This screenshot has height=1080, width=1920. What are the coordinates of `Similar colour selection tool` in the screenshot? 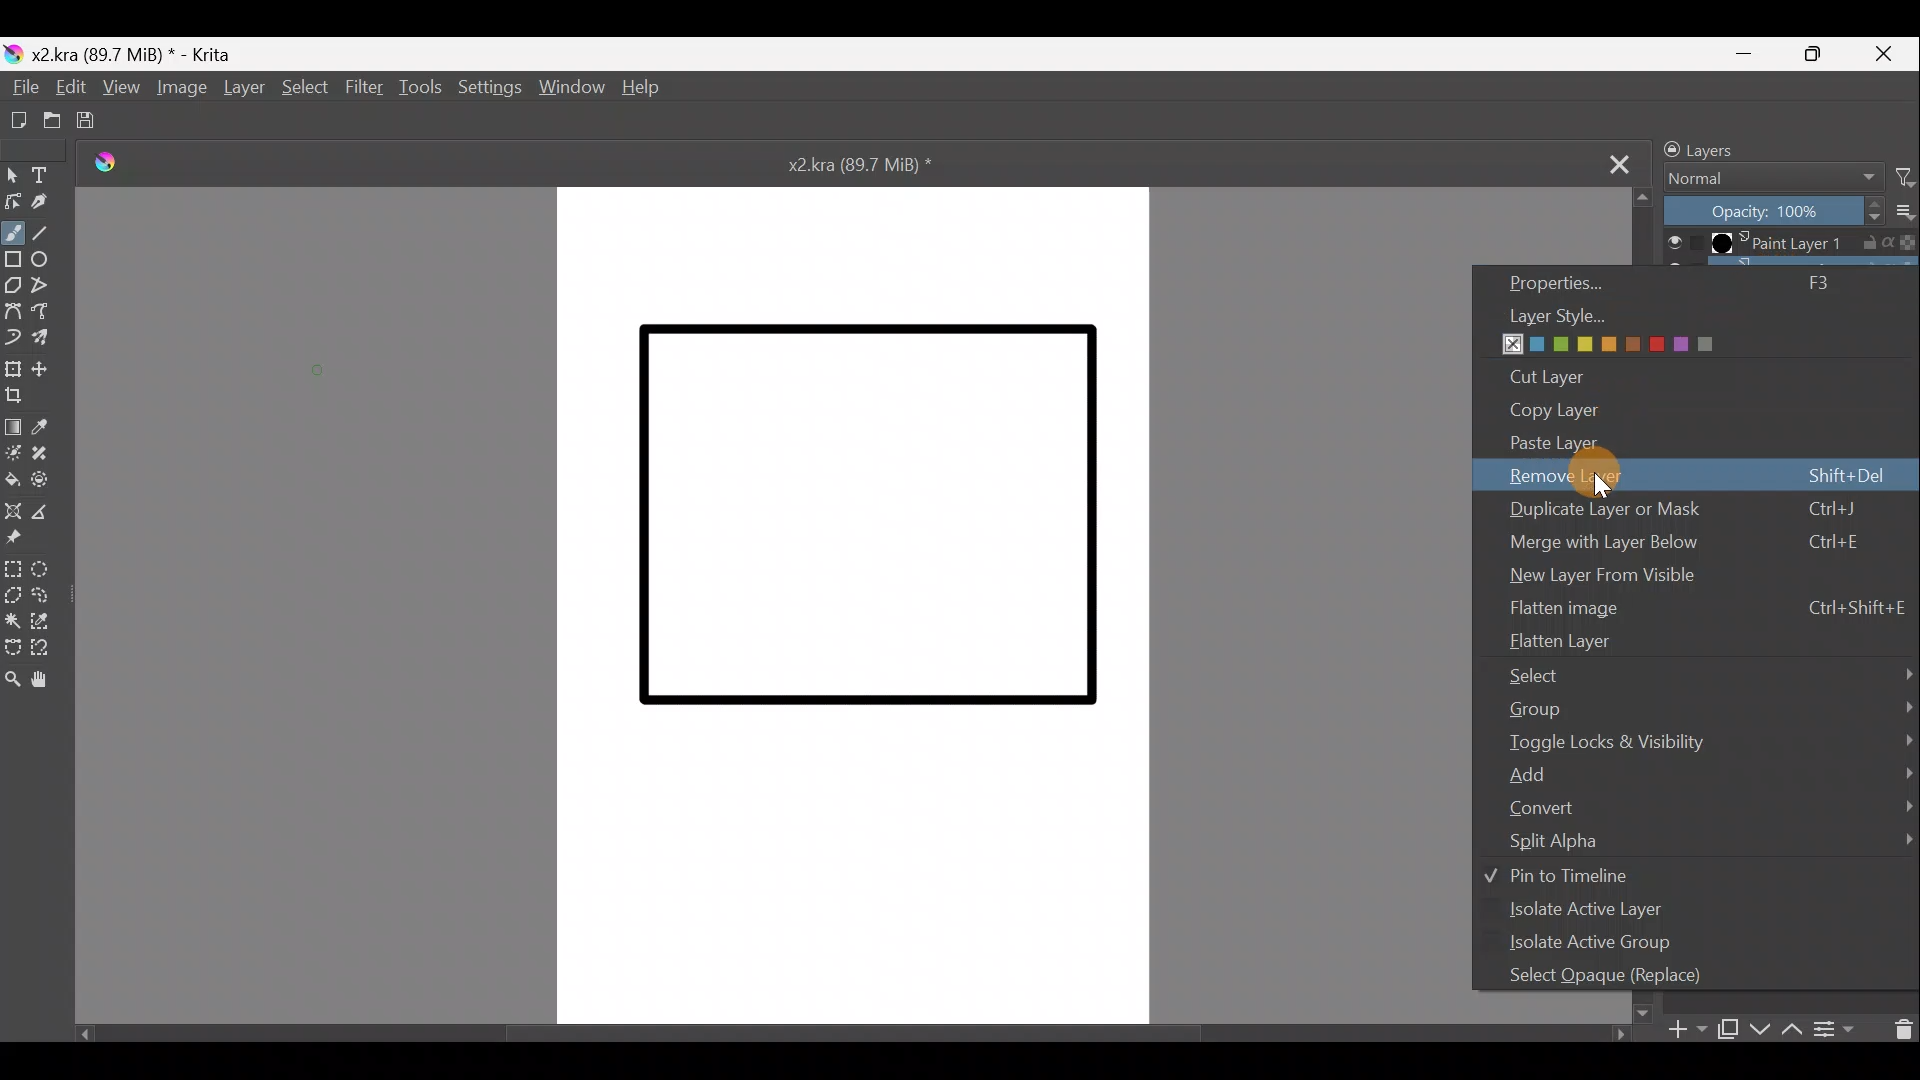 It's located at (52, 620).